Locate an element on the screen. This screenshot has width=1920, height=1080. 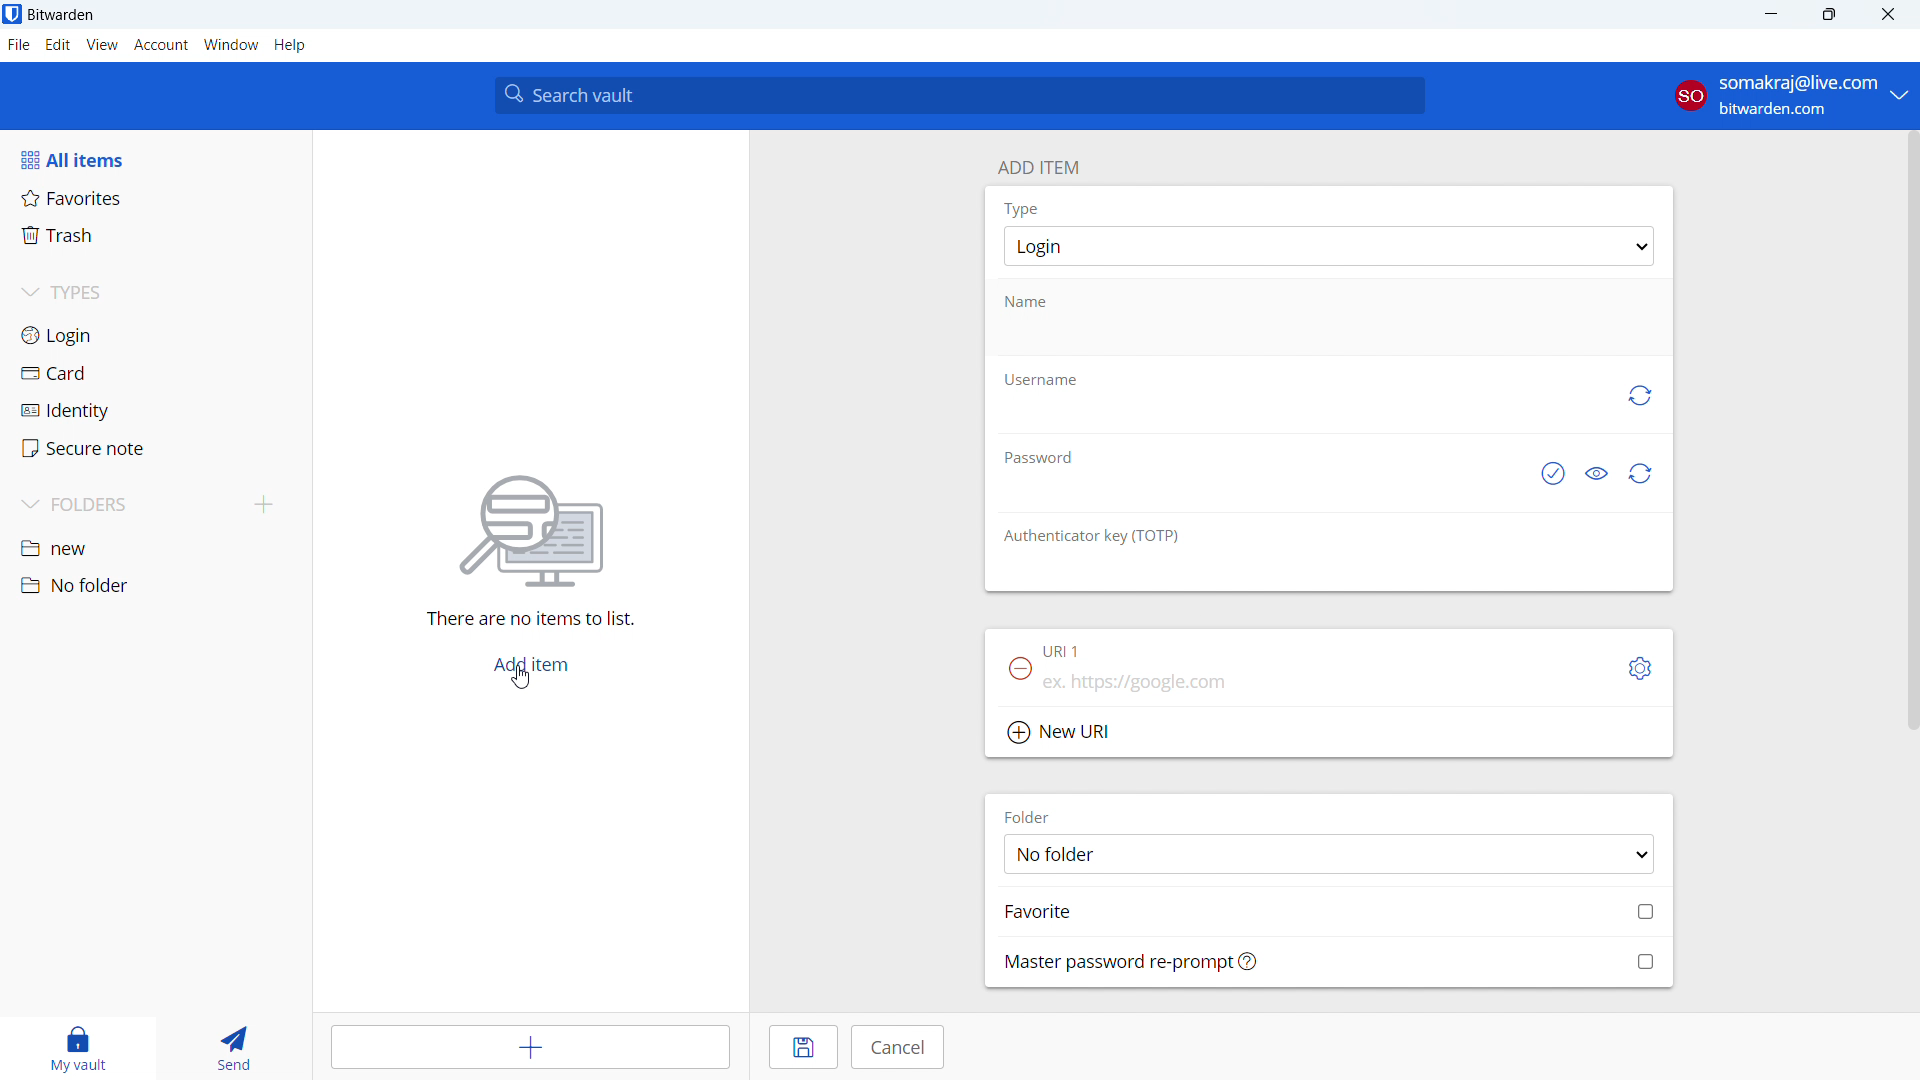
send is located at coordinates (231, 1048).